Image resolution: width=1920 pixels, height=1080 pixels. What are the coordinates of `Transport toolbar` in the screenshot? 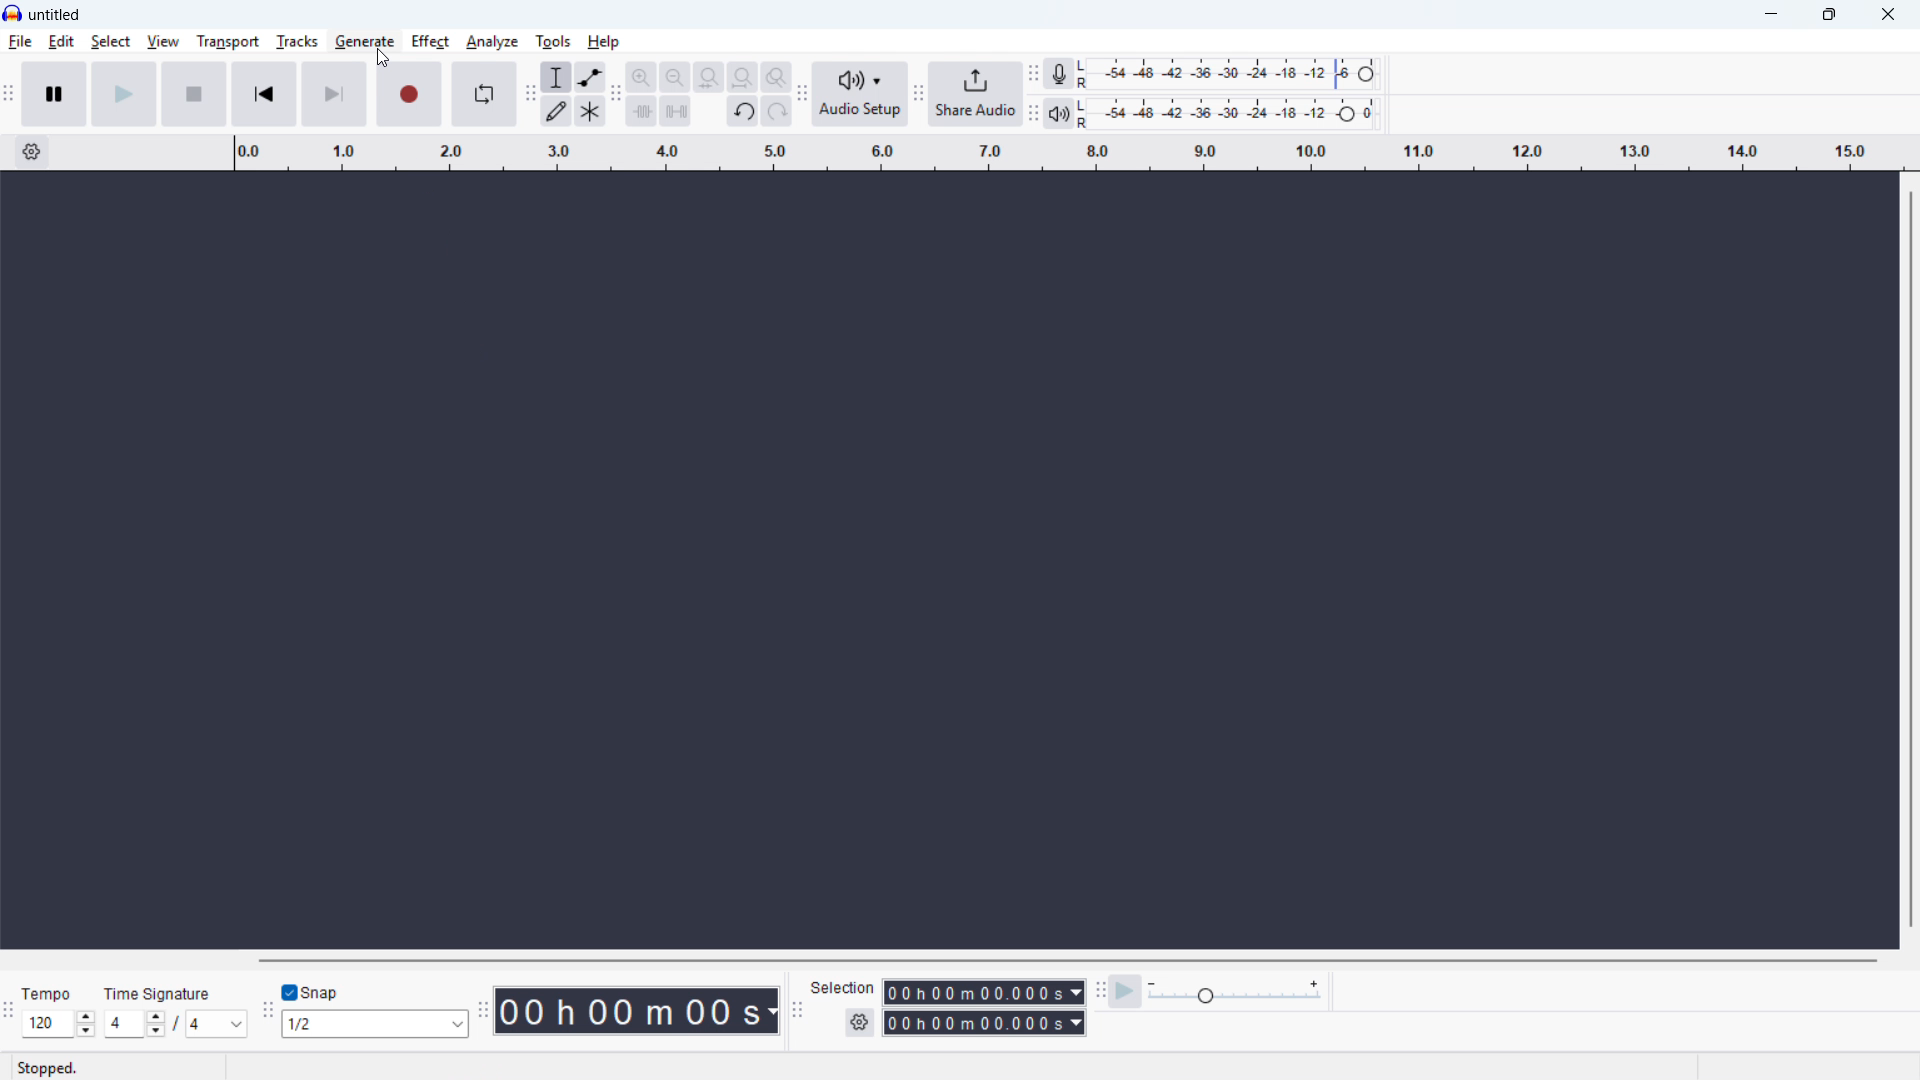 It's located at (9, 94).